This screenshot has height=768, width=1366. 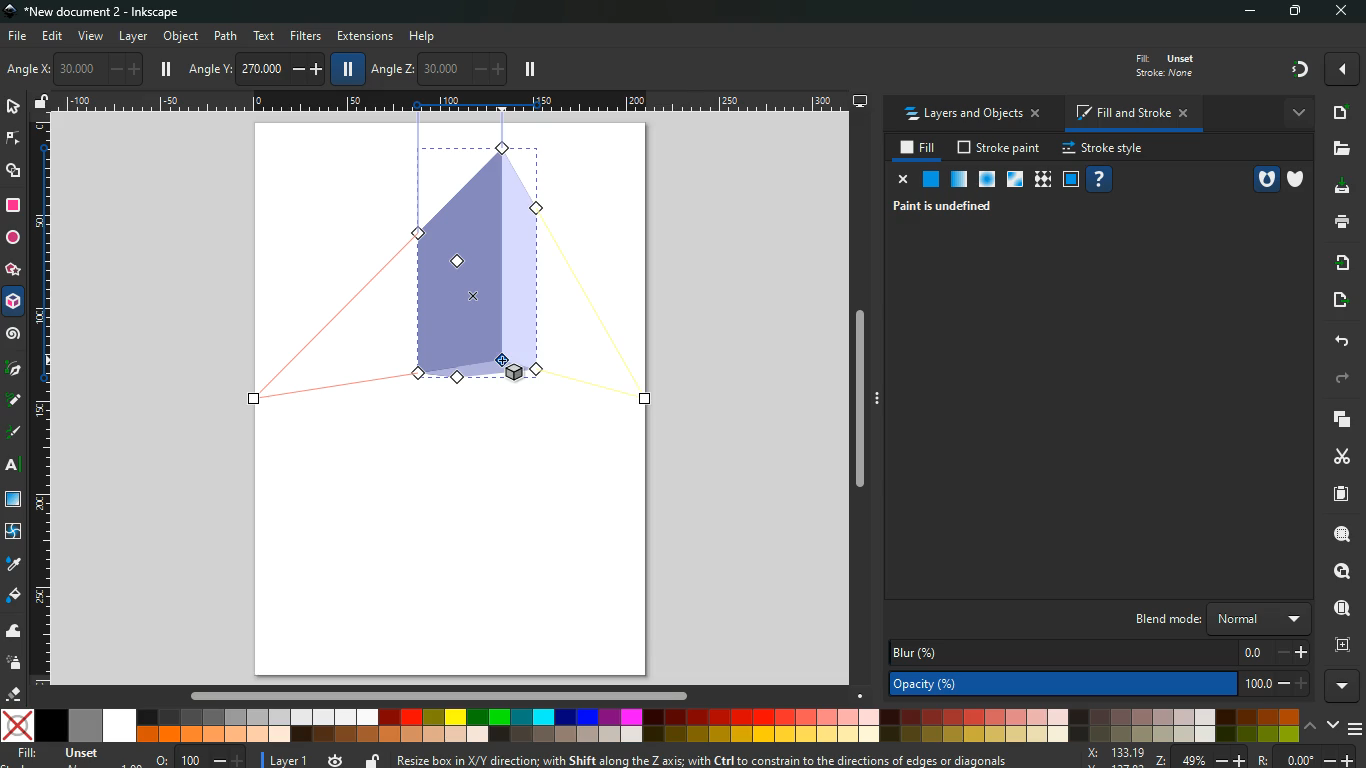 What do you see at coordinates (436, 696) in the screenshot?
I see `Scroll bar` at bounding box center [436, 696].